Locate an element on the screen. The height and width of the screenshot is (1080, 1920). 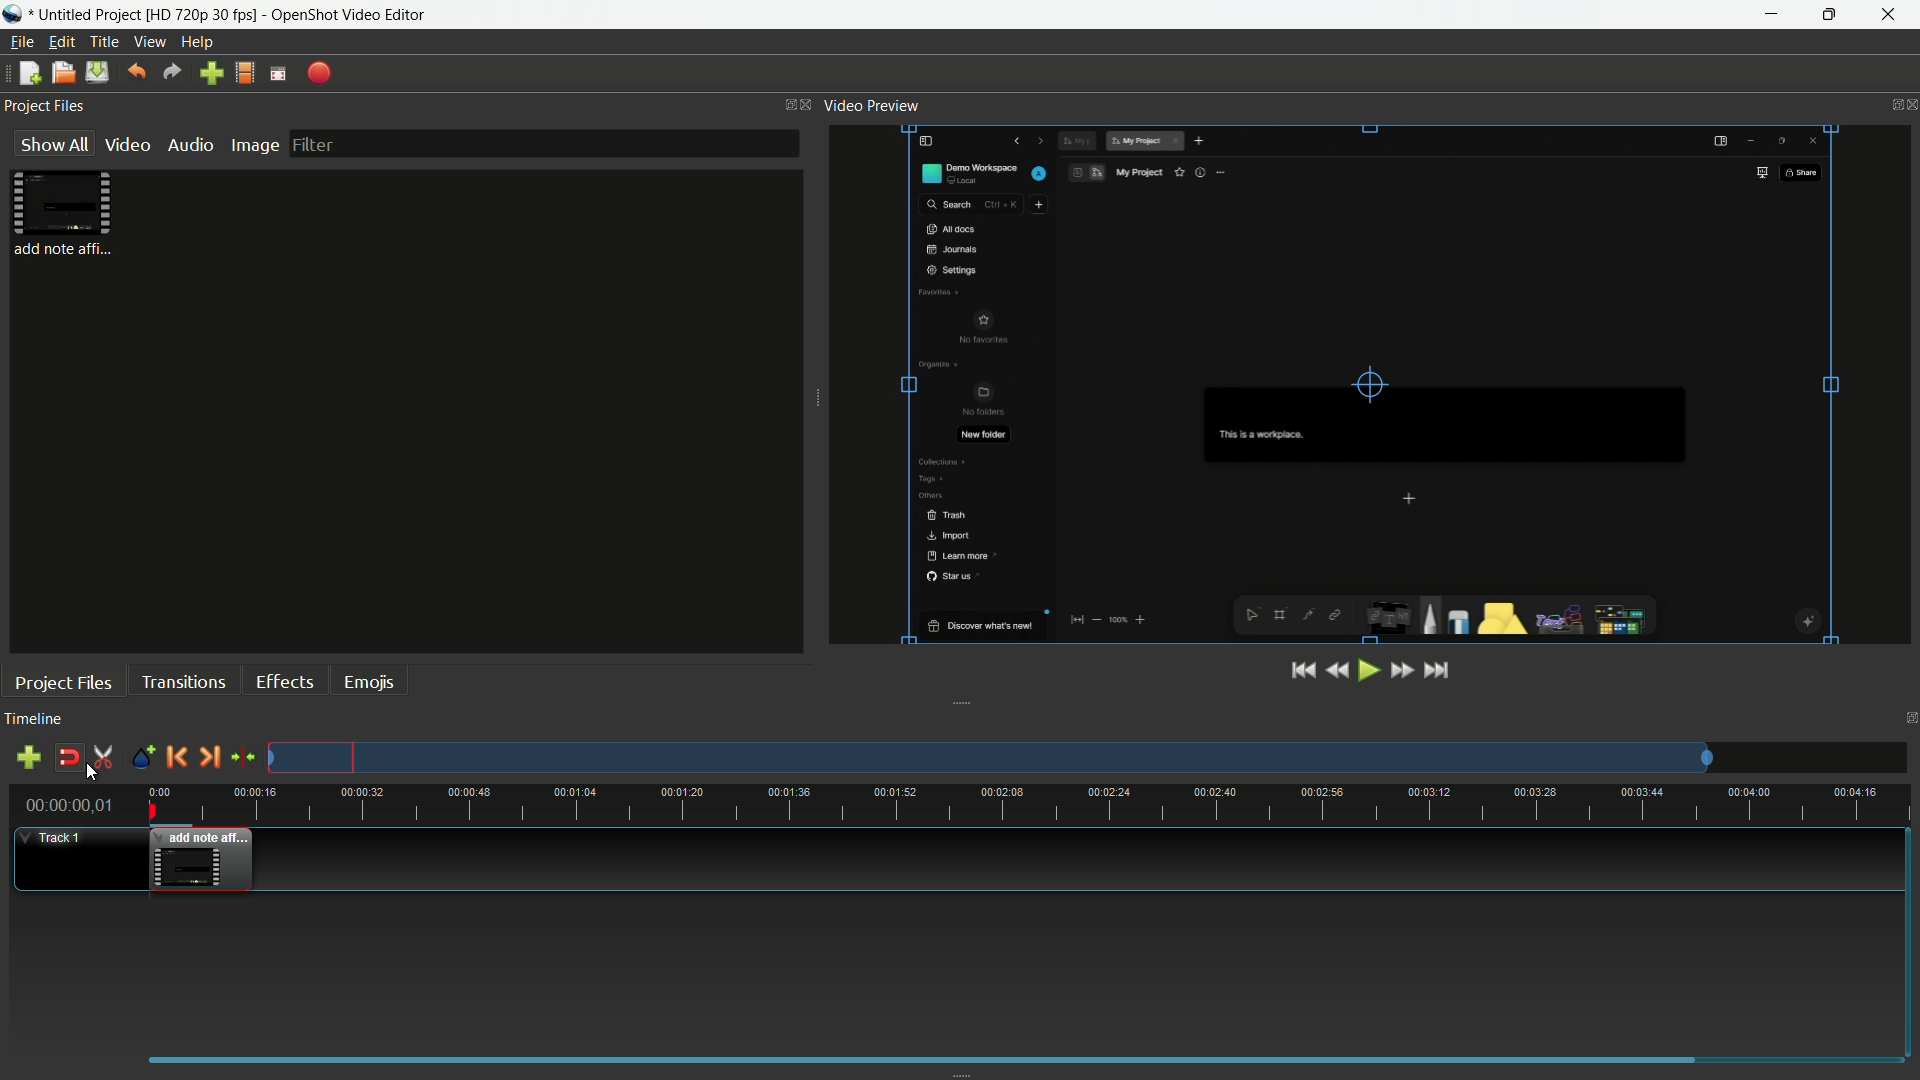
profile is located at coordinates (244, 74).